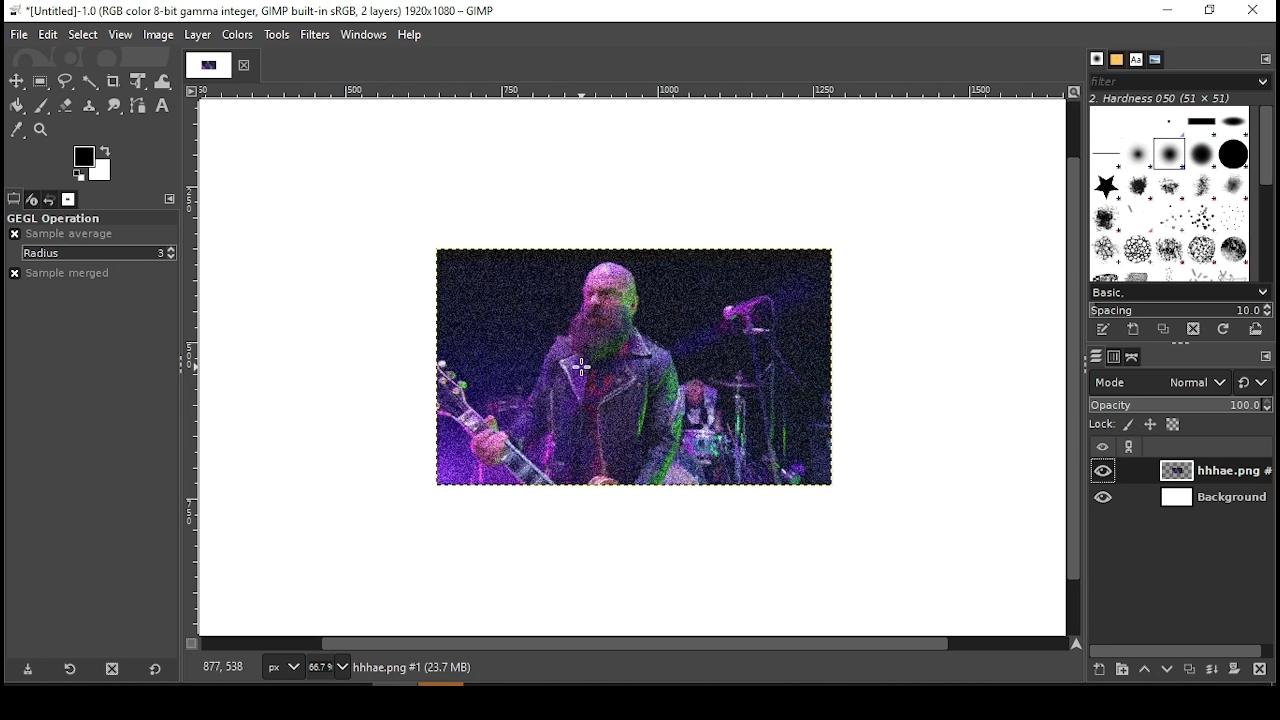 The height and width of the screenshot is (720, 1280). What do you see at coordinates (1207, 12) in the screenshot?
I see `restore` at bounding box center [1207, 12].